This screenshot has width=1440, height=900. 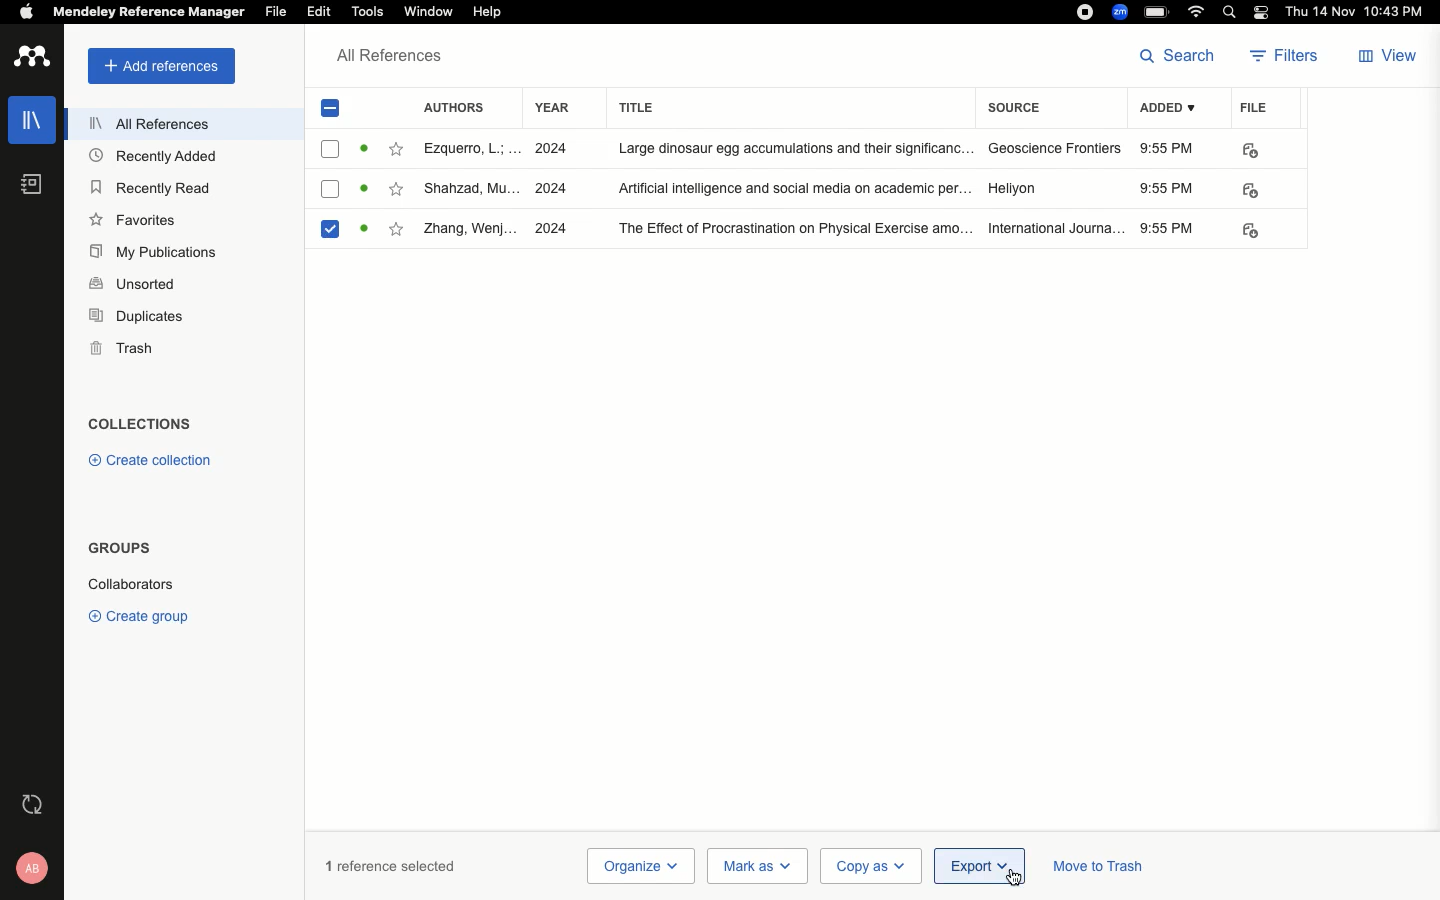 What do you see at coordinates (122, 348) in the screenshot?
I see `Trash` at bounding box center [122, 348].